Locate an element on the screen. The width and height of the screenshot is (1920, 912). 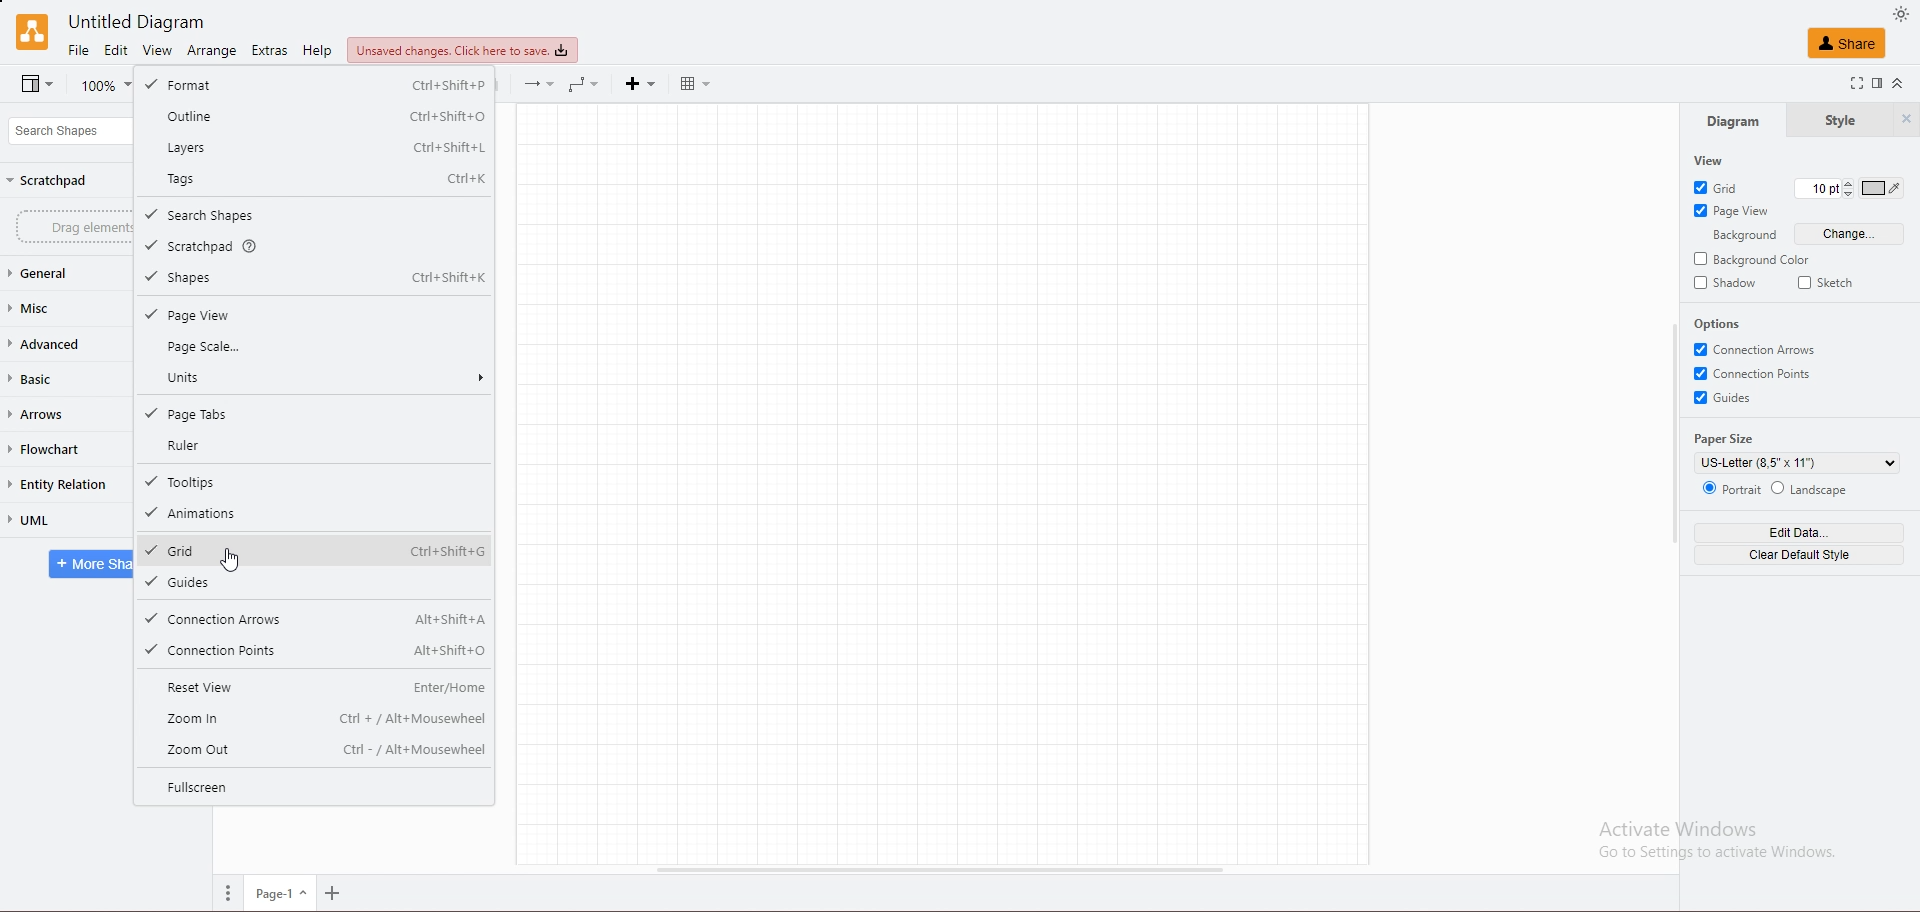
diagram is located at coordinates (1731, 120).